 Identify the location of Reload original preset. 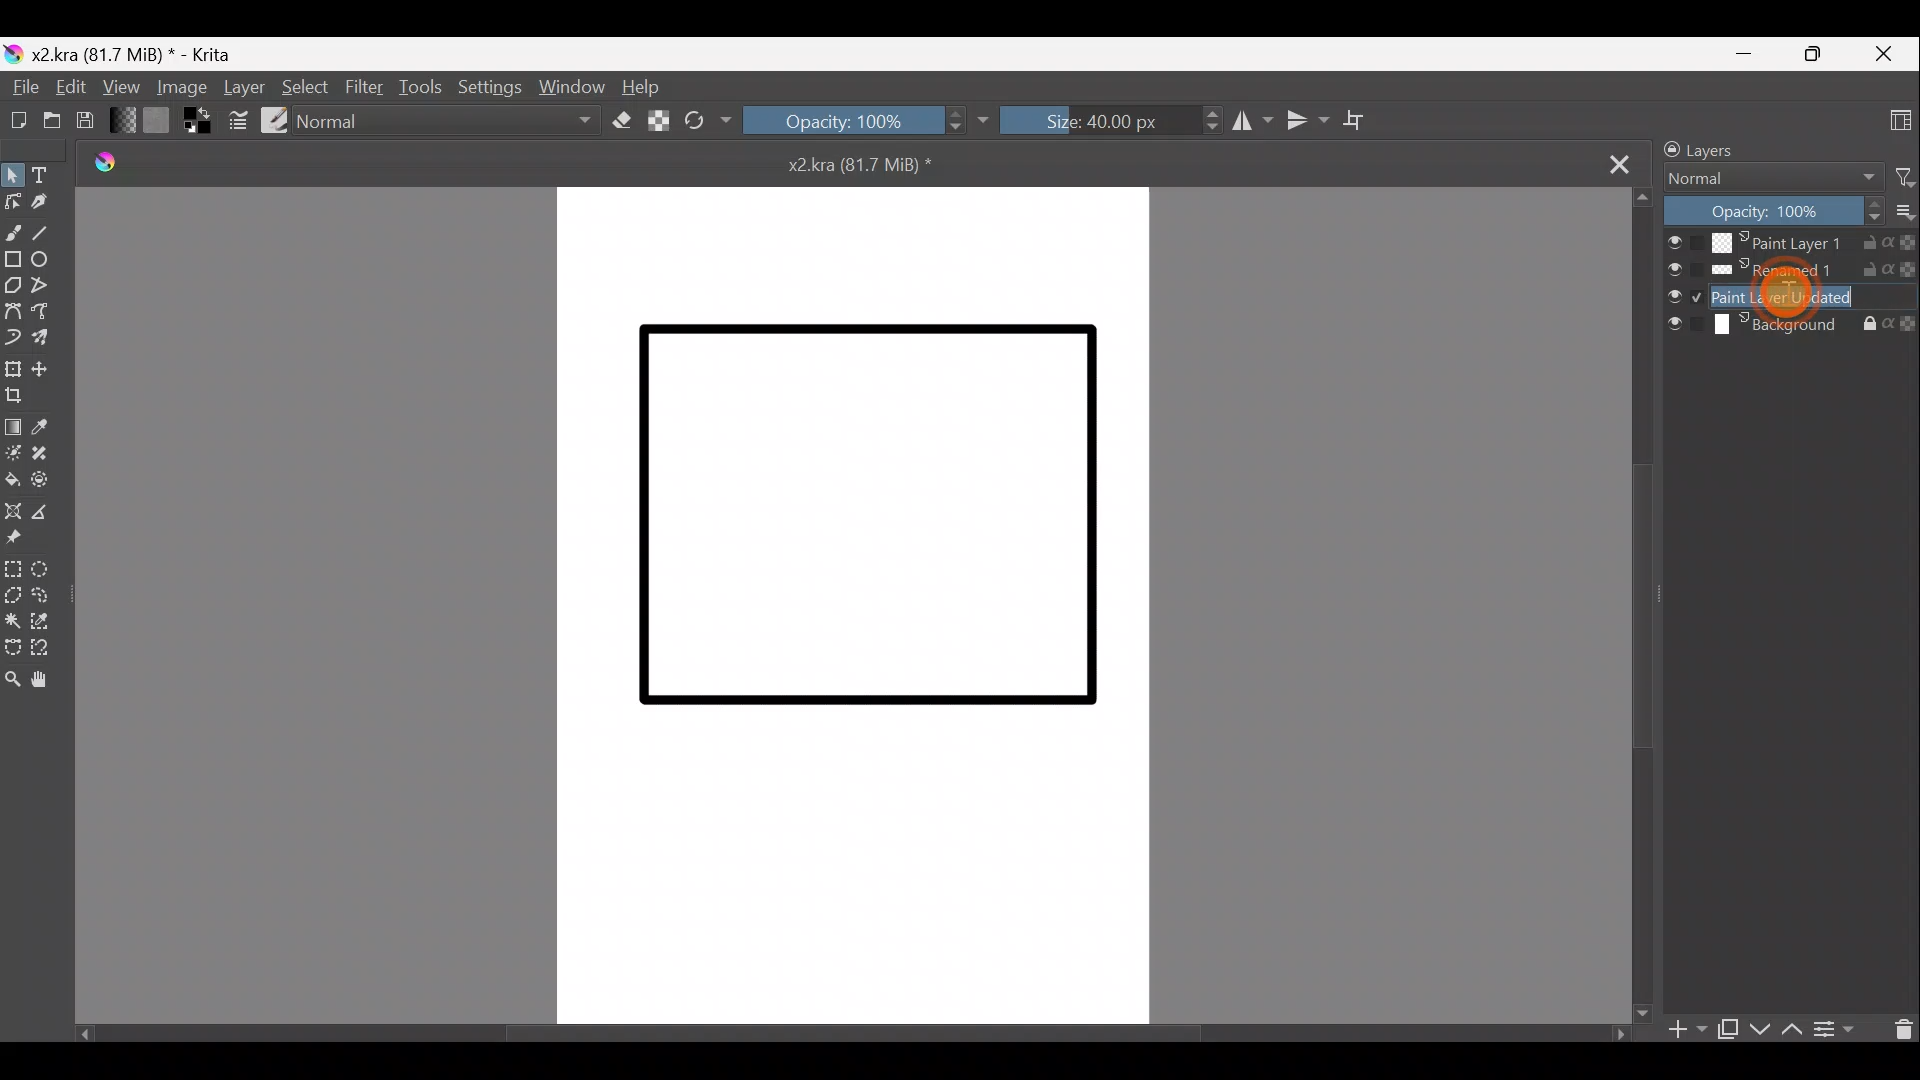
(703, 123).